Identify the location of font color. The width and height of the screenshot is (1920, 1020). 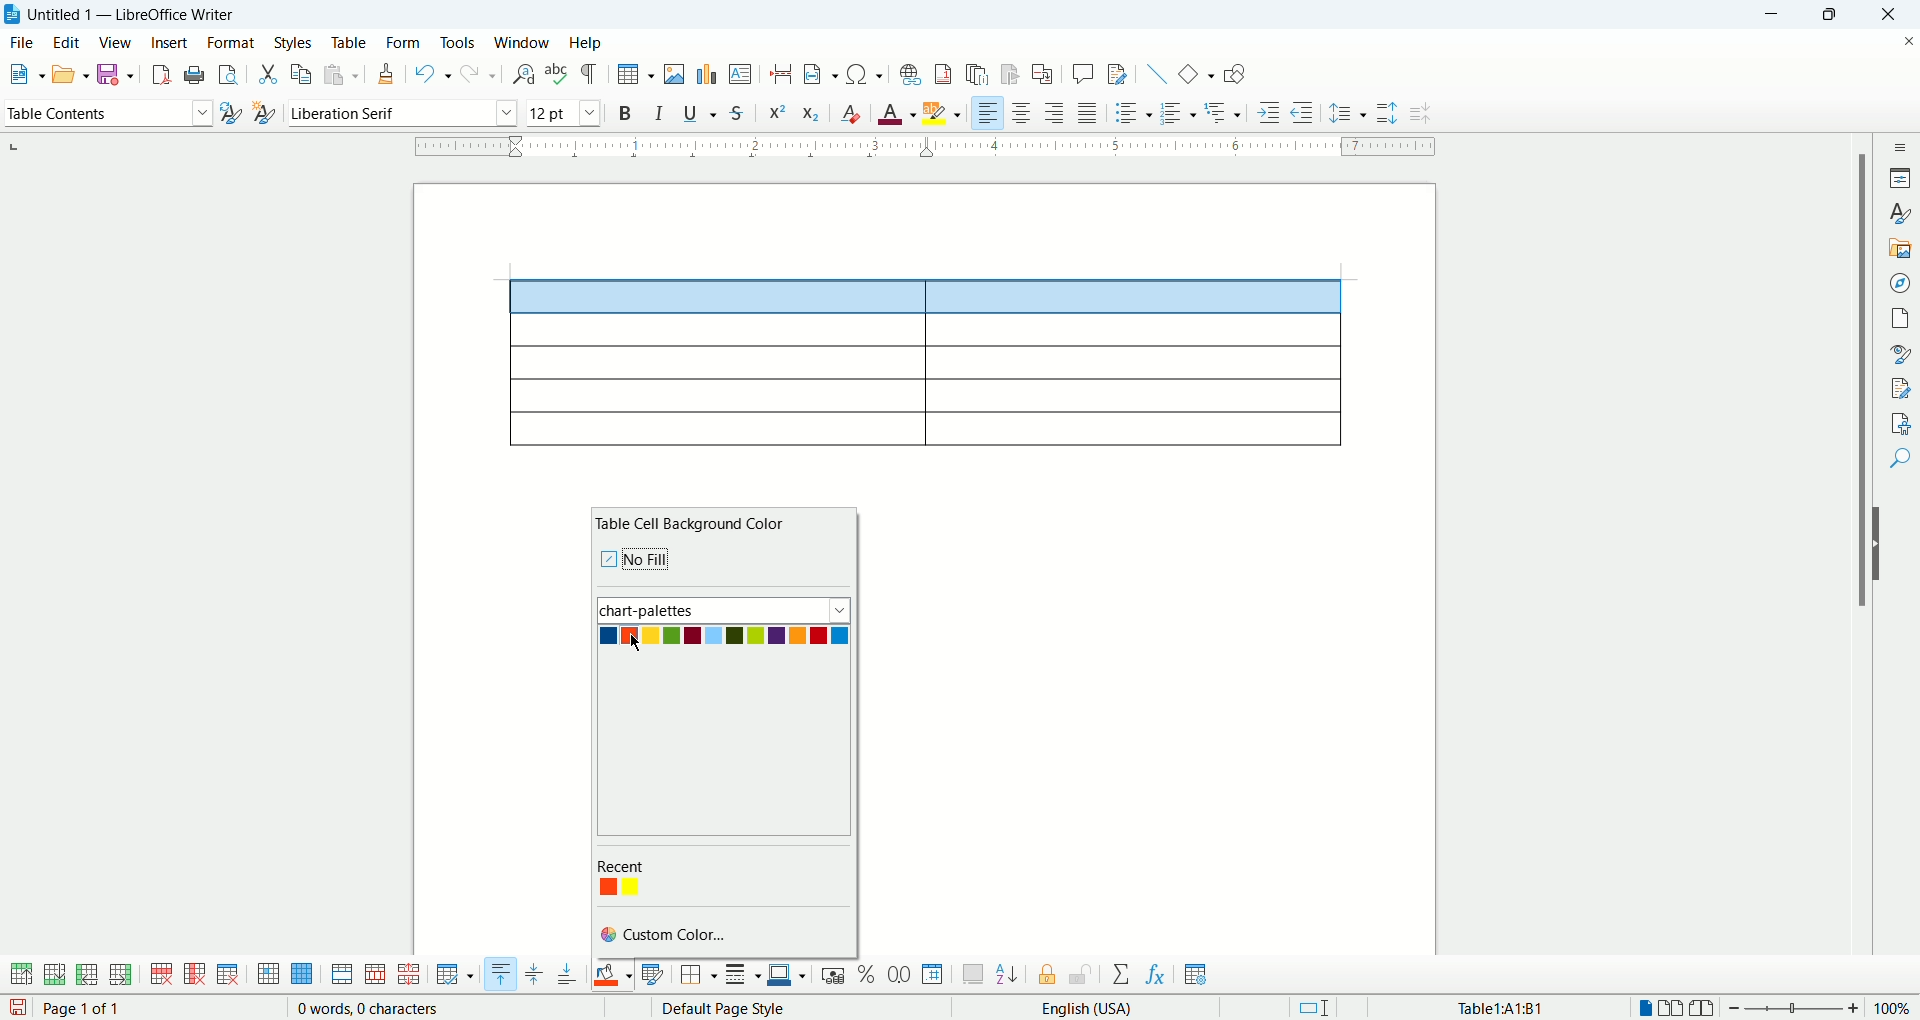
(898, 111).